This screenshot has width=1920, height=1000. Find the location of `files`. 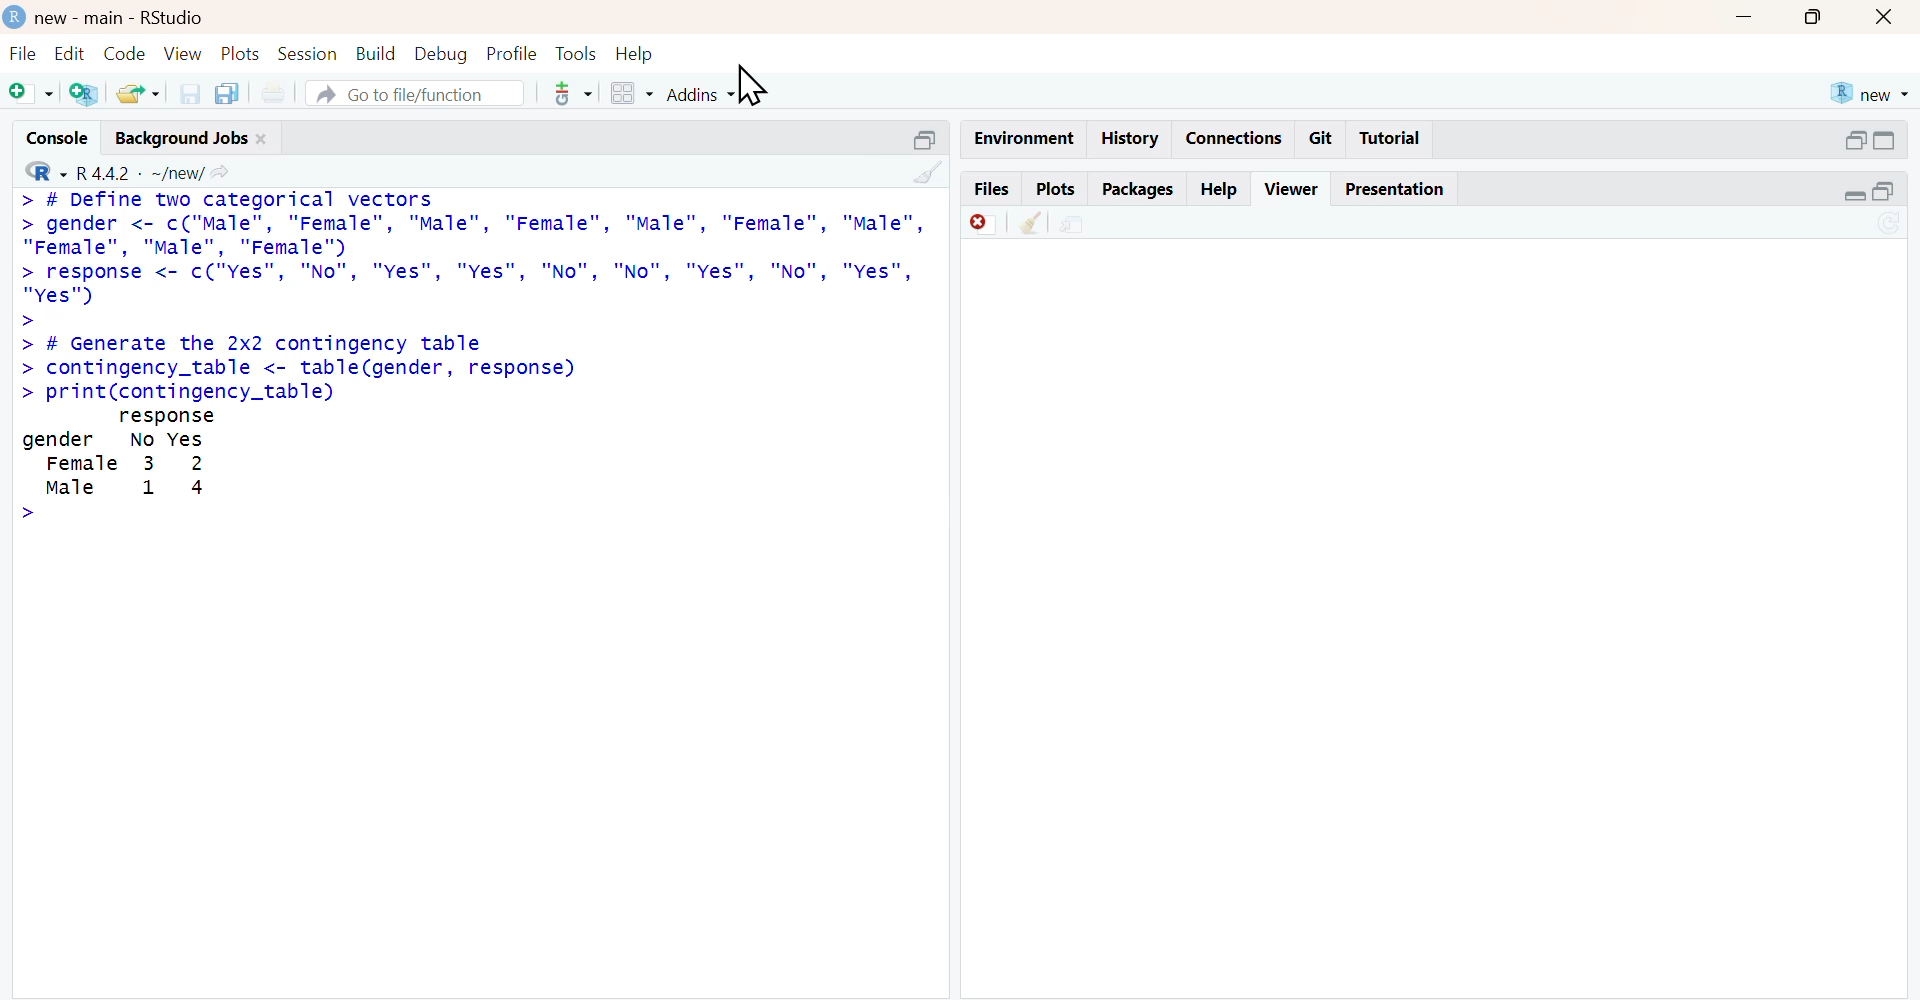

files is located at coordinates (992, 186).